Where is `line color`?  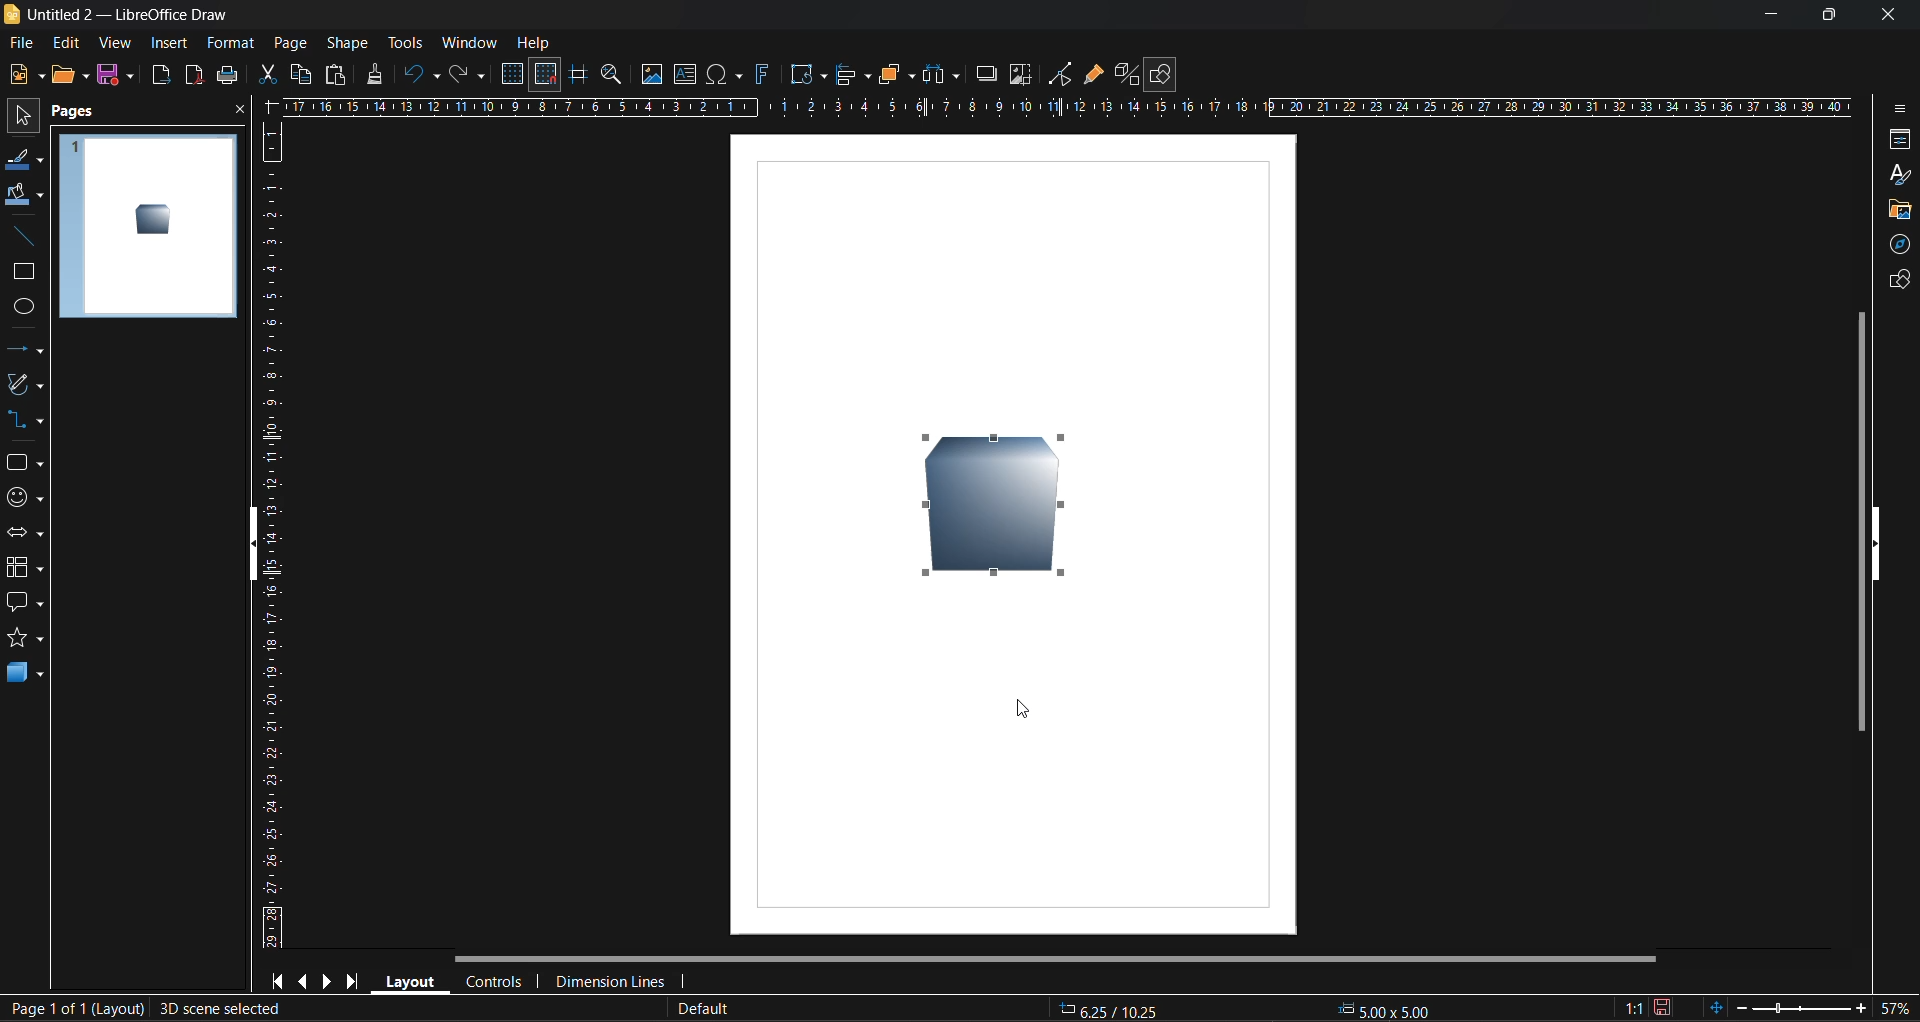
line color is located at coordinates (22, 161).